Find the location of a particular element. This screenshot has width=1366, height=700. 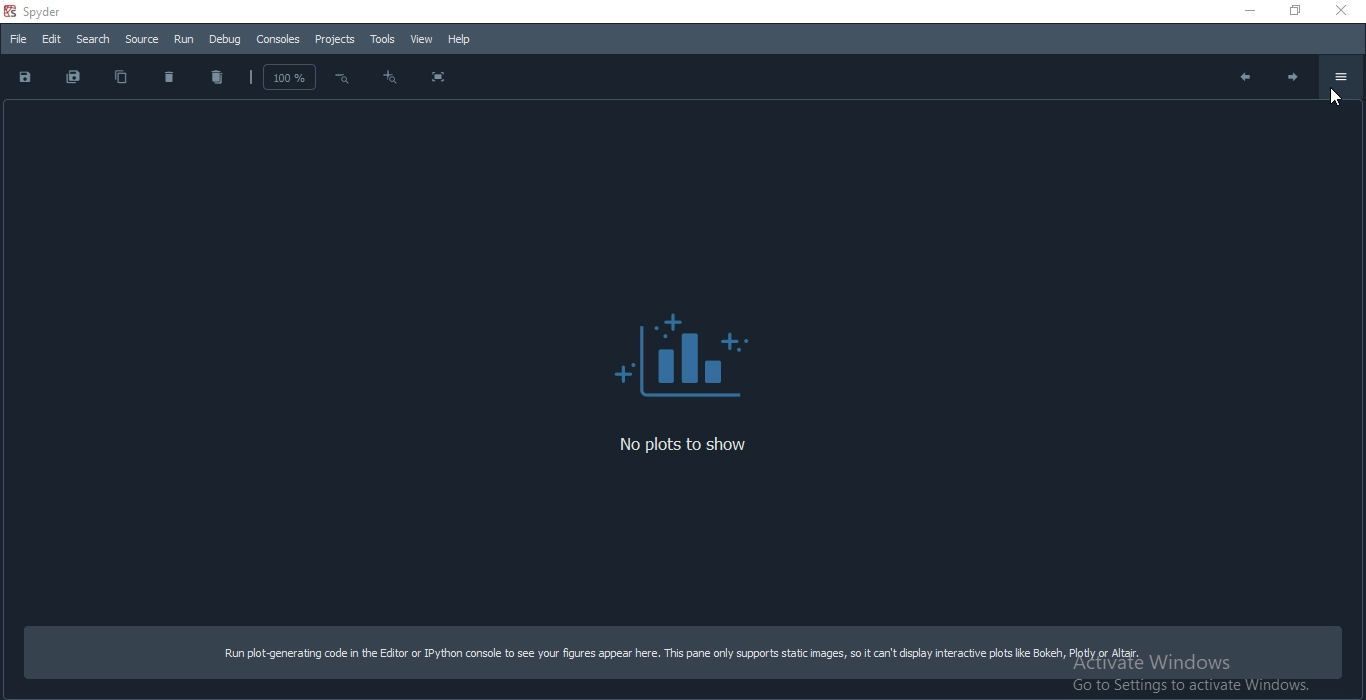

No plots to show is located at coordinates (704, 447).